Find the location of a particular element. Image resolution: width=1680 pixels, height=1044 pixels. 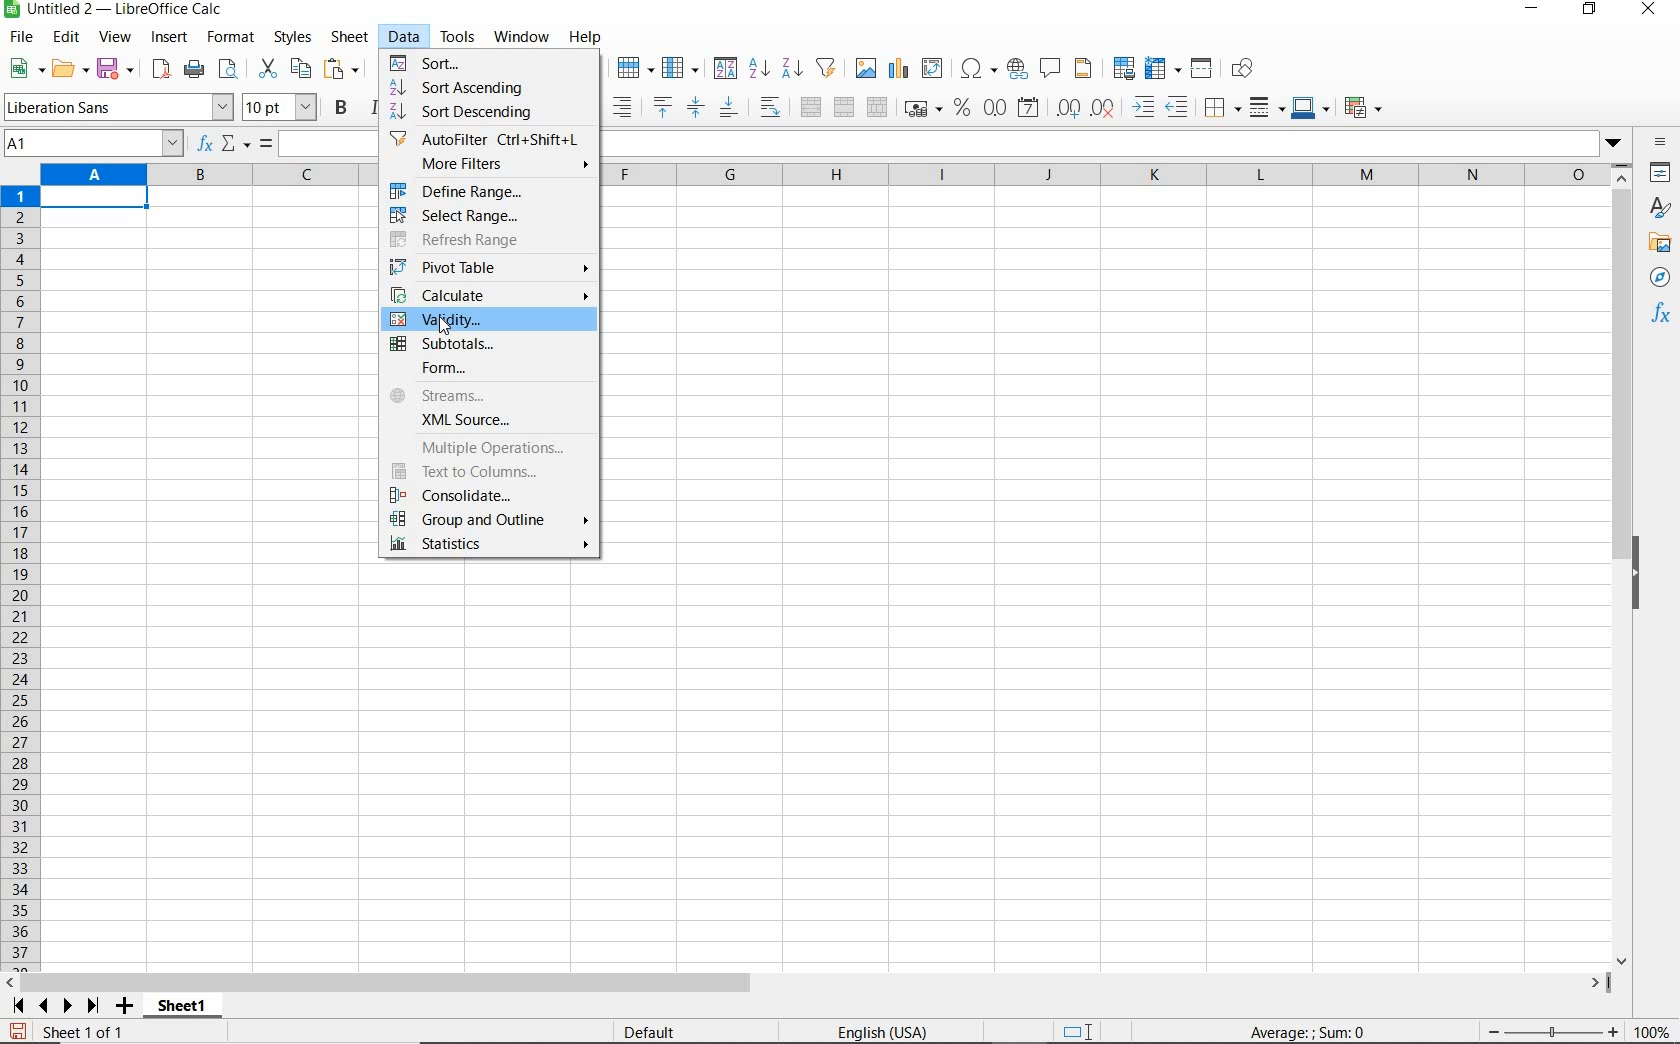

font name is located at coordinates (118, 107).